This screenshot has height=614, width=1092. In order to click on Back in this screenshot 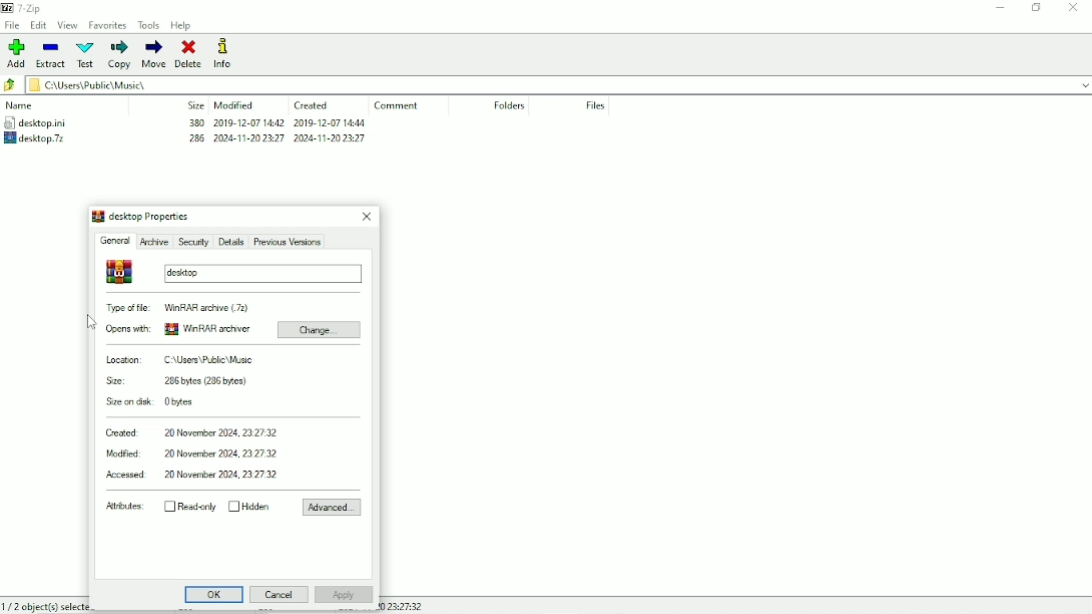, I will do `click(11, 85)`.